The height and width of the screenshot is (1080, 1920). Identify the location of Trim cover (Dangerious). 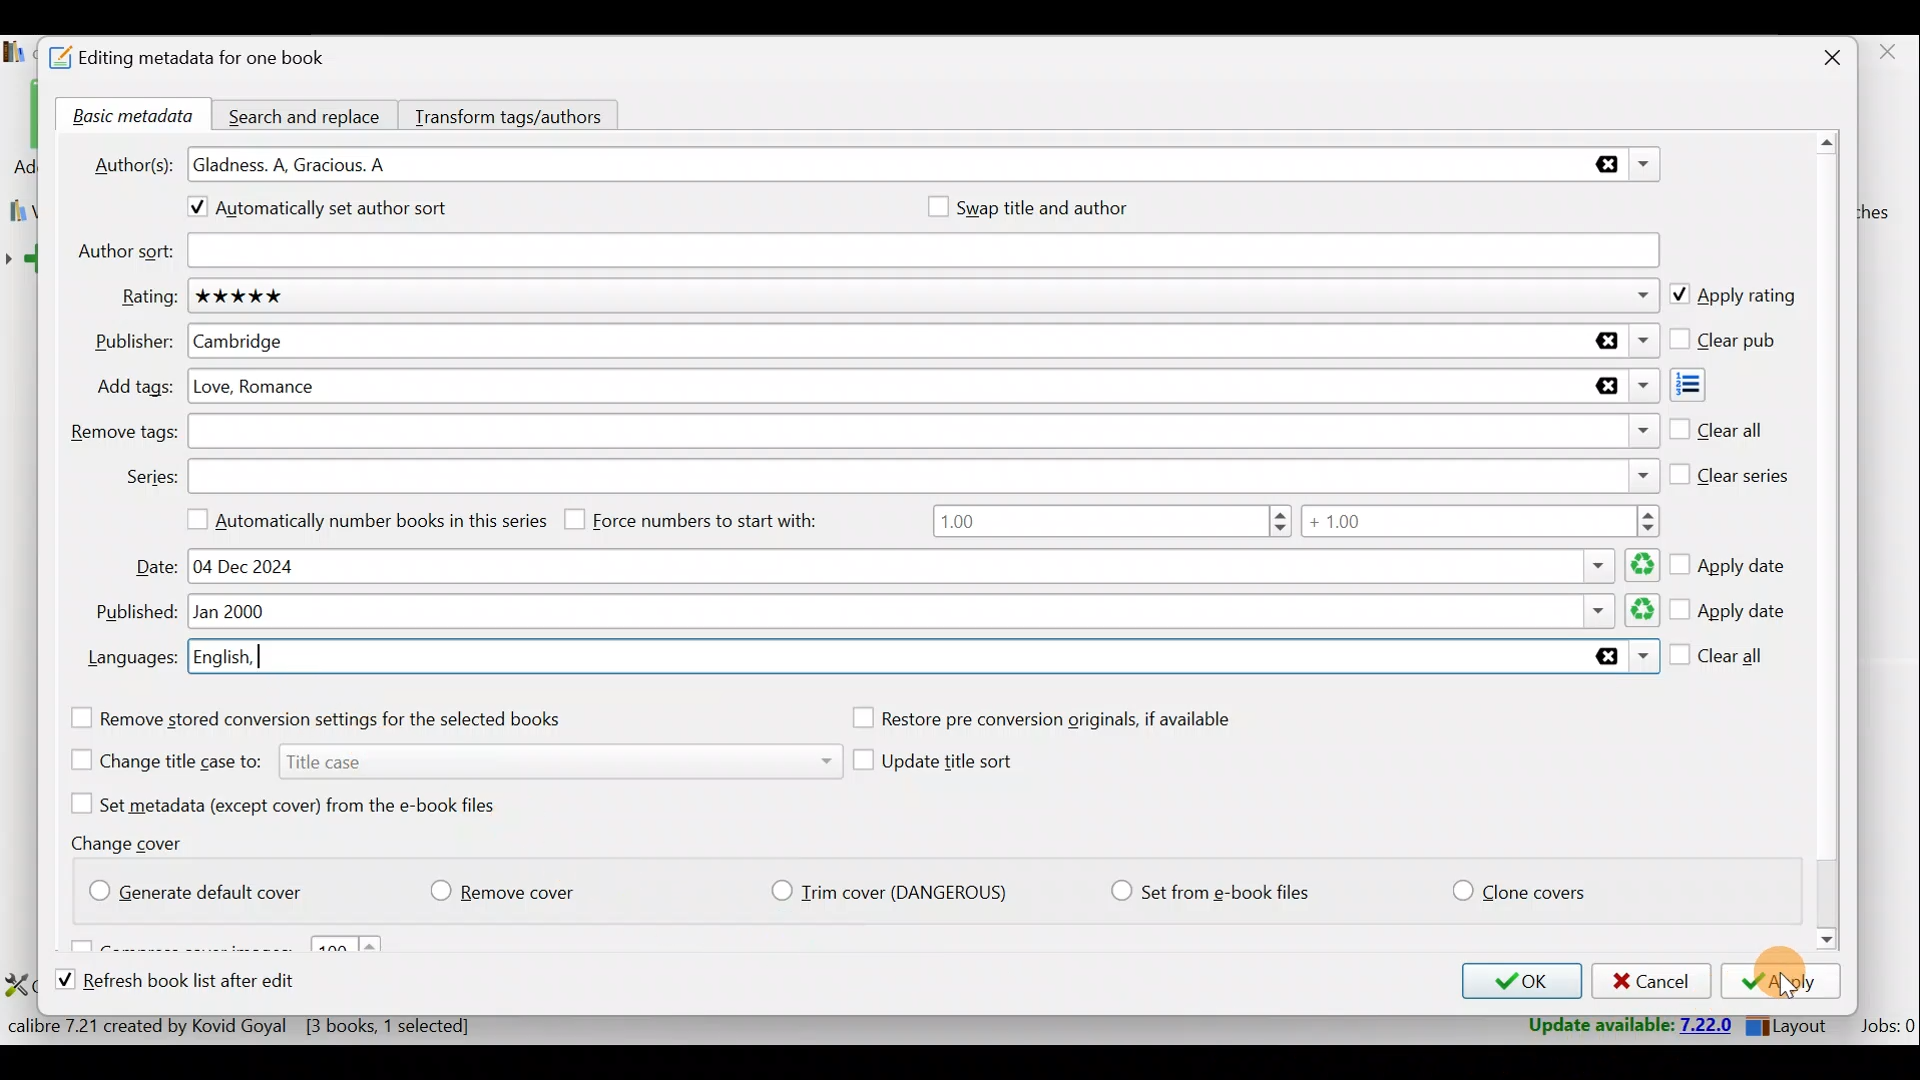
(895, 894).